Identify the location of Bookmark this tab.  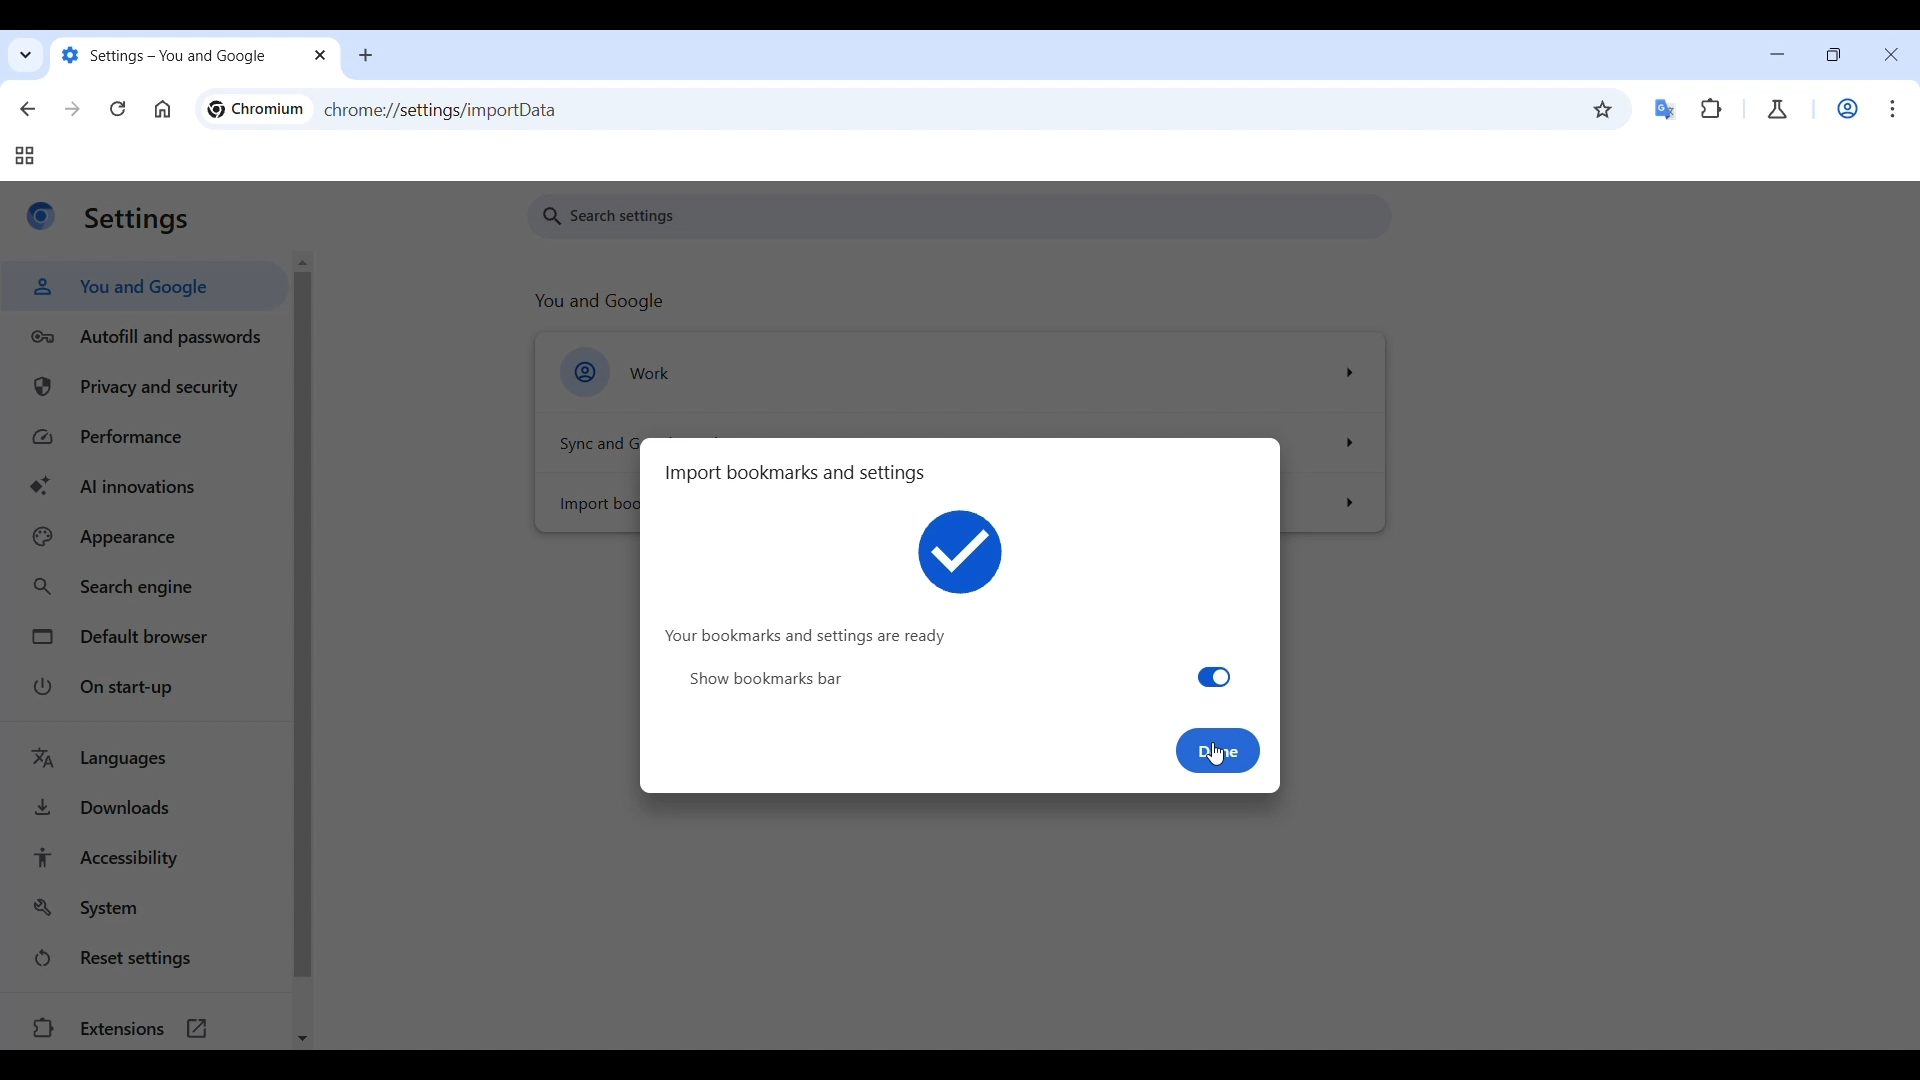
(1603, 110).